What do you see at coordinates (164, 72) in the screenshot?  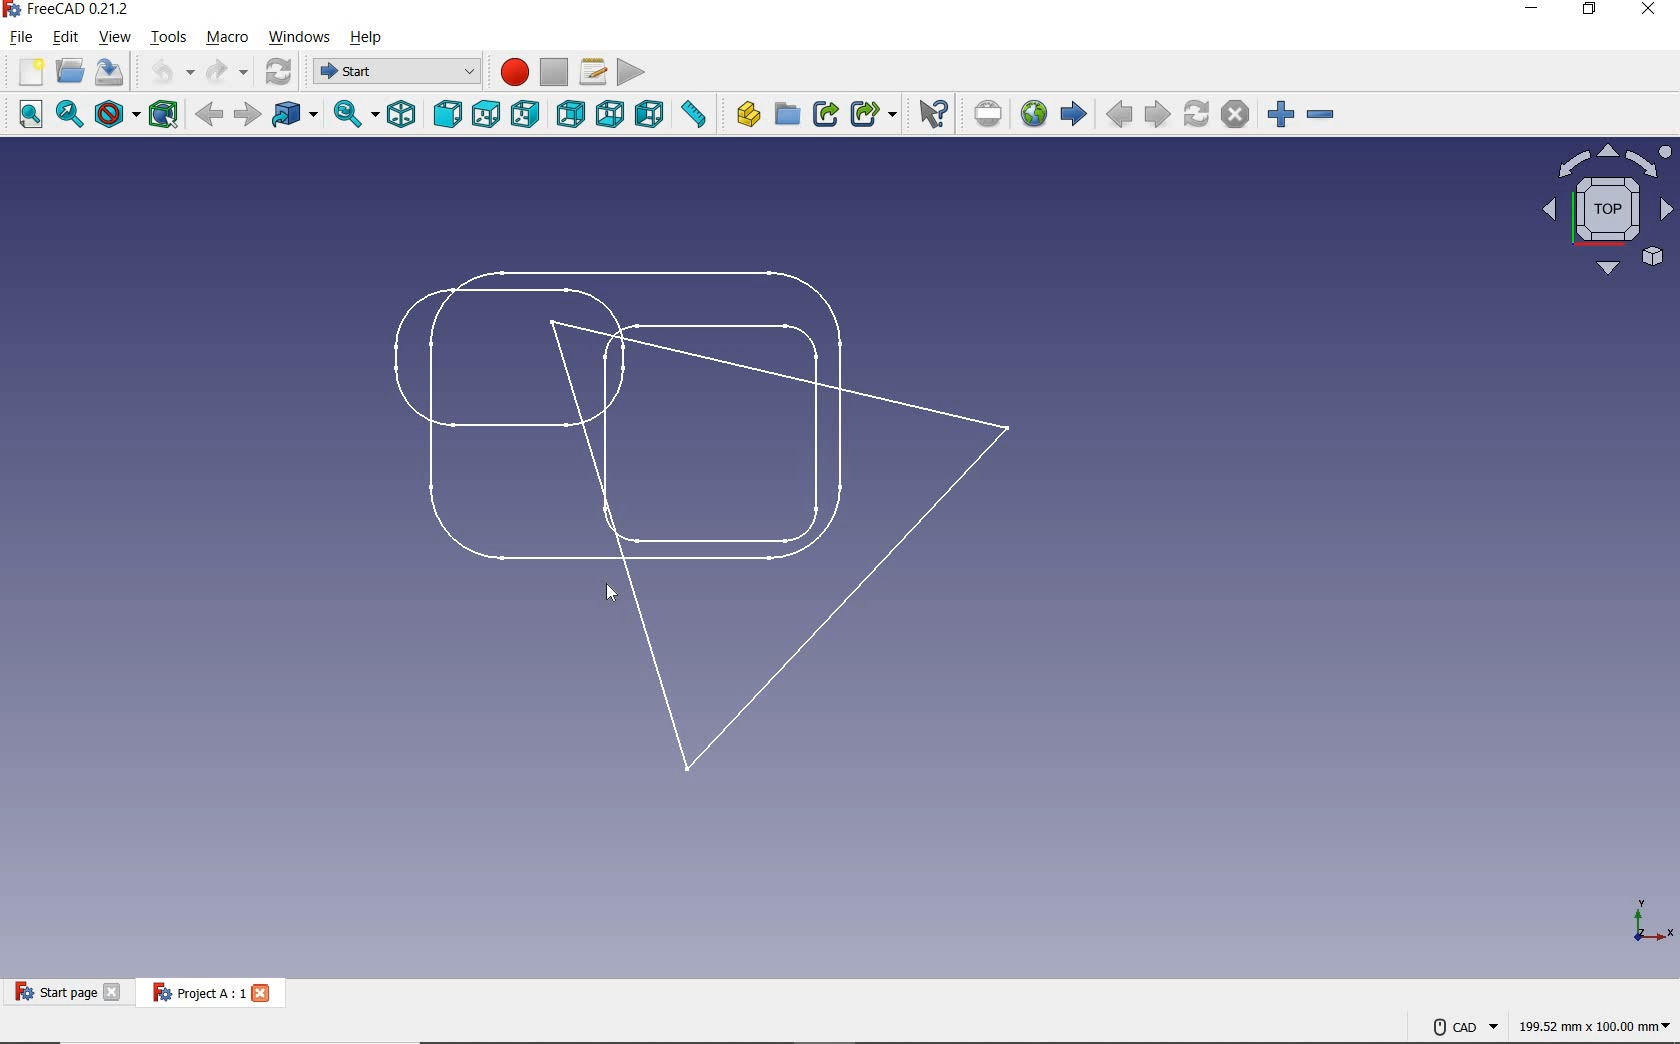 I see `UNDO` at bounding box center [164, 72].